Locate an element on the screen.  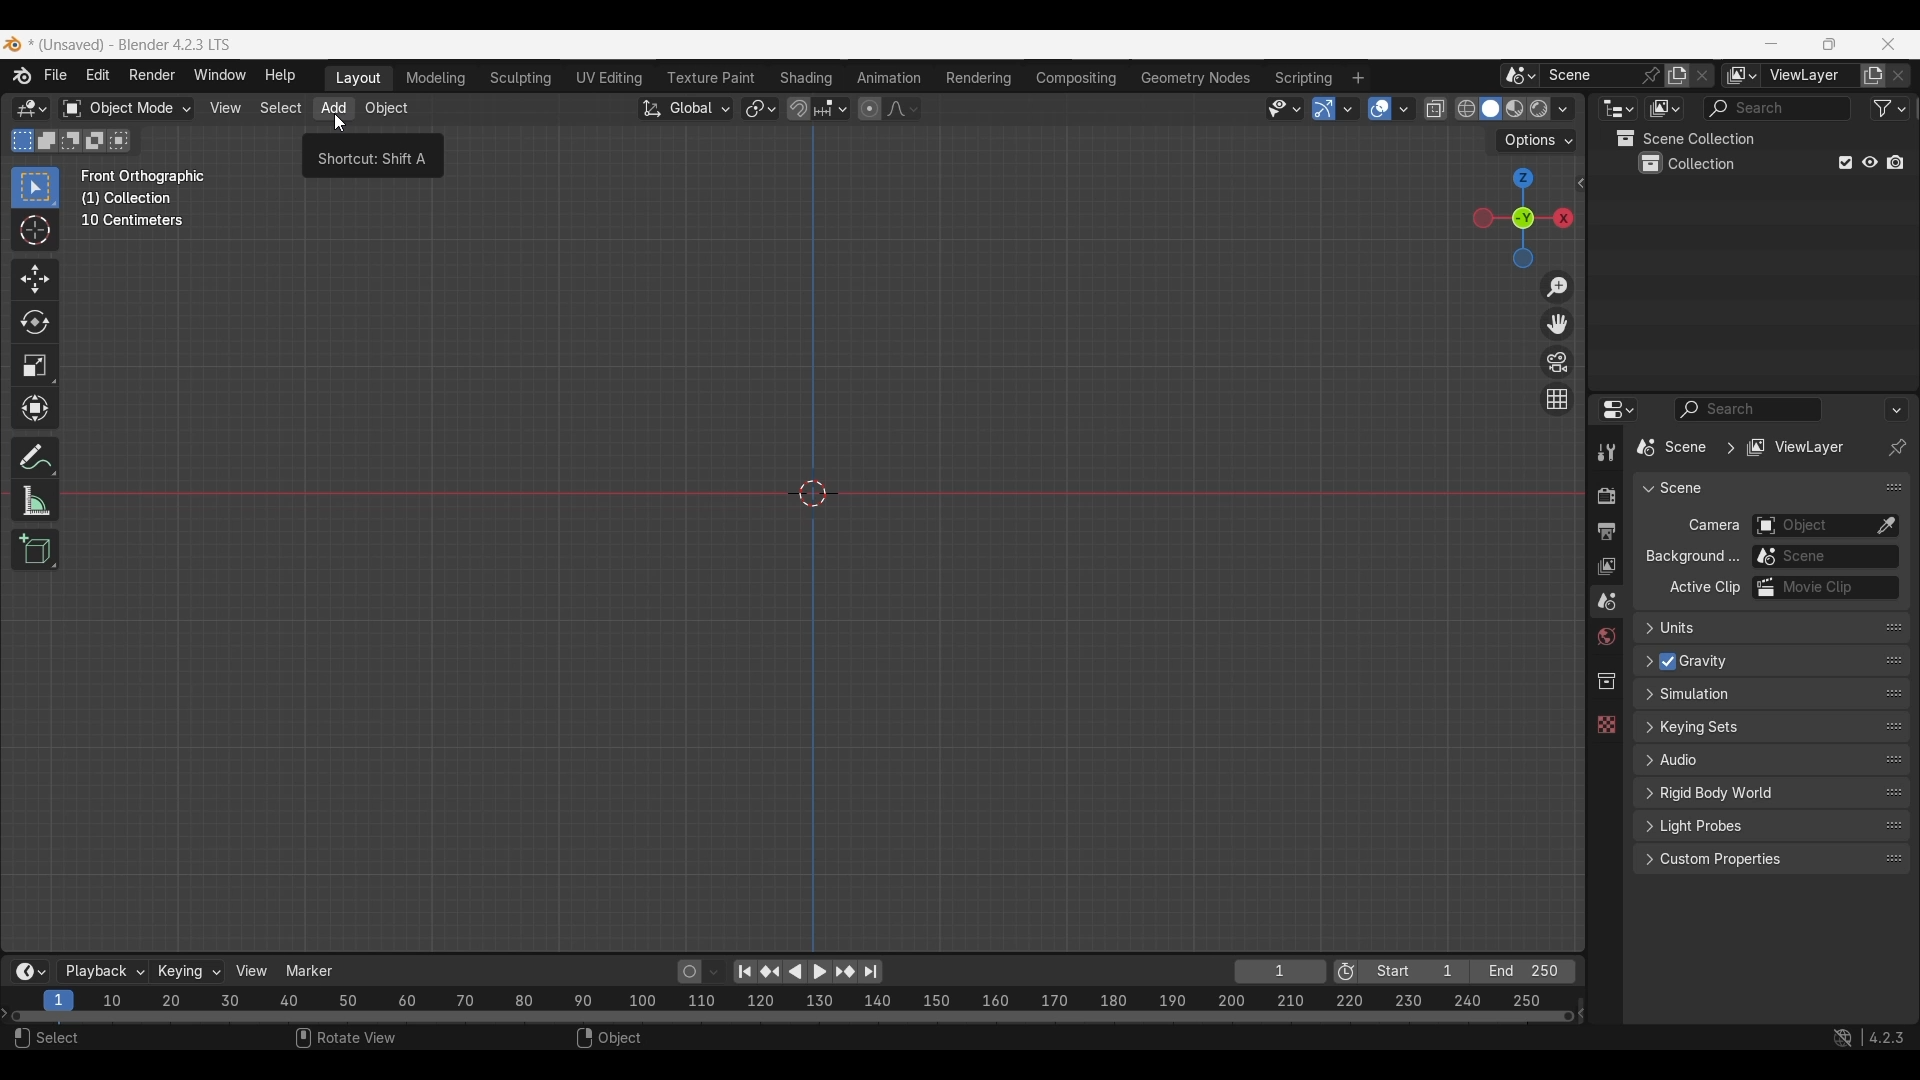
Change position in the list  is located at coordinates (1894, 627).